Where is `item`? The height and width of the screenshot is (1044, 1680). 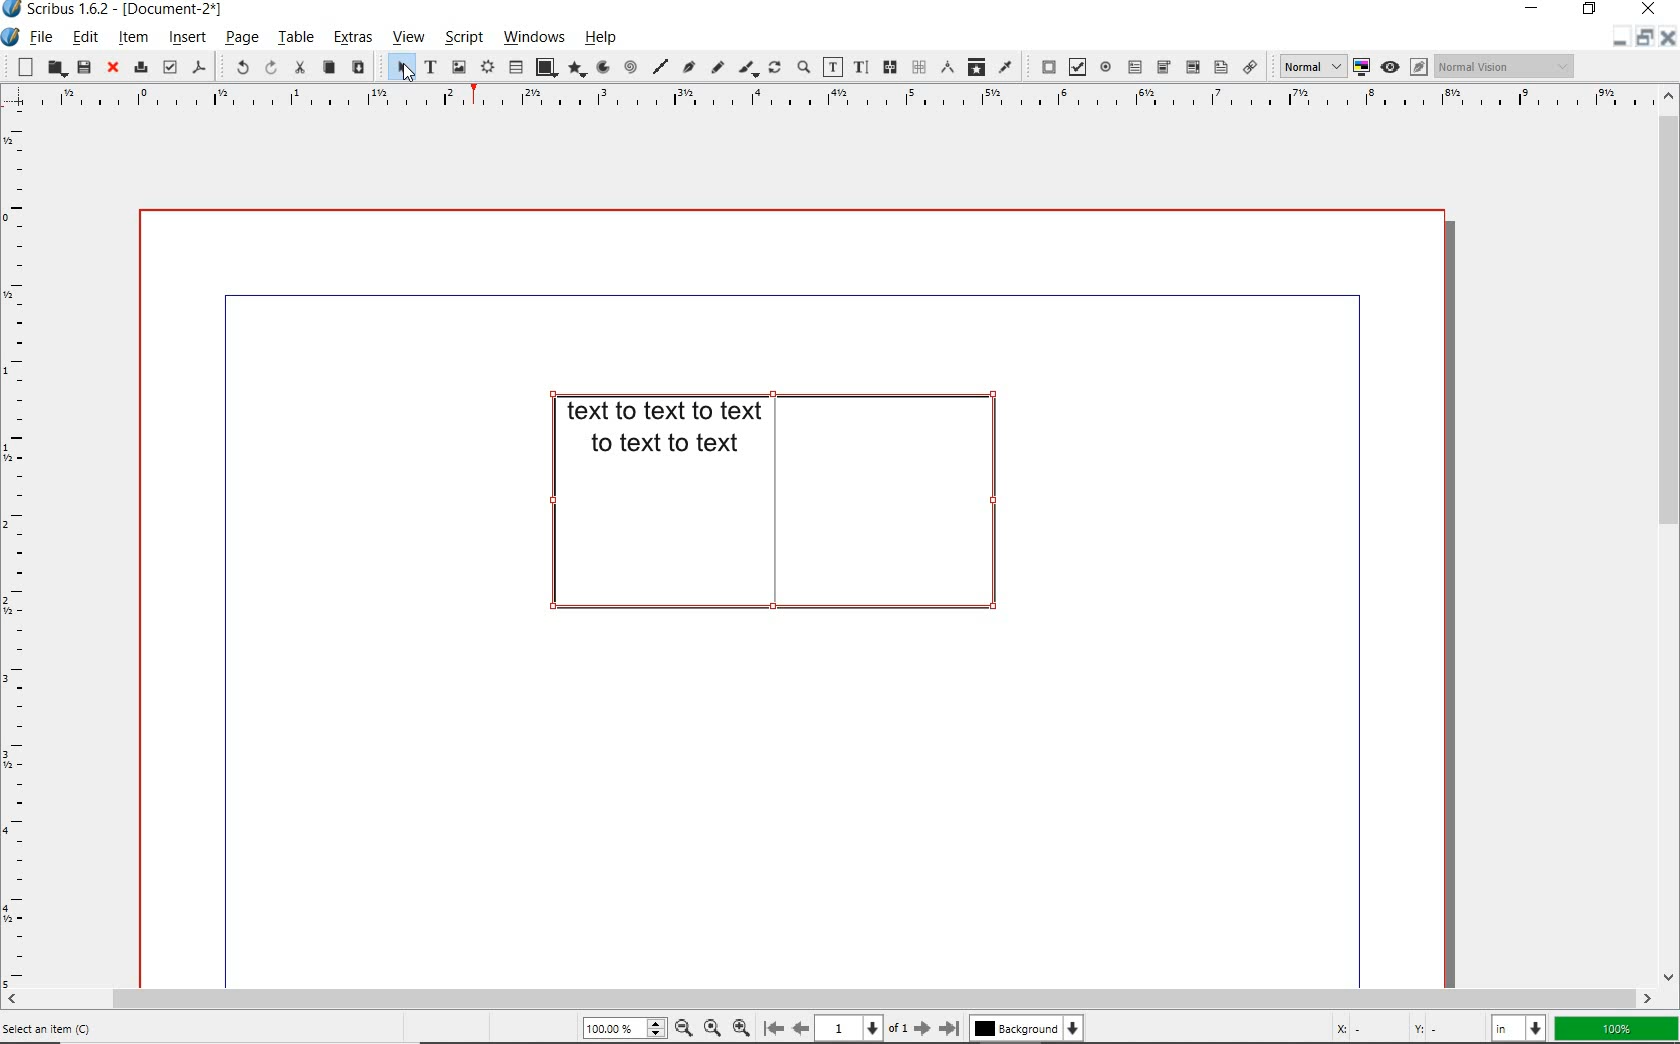
item is located at coordinates (136, 38).